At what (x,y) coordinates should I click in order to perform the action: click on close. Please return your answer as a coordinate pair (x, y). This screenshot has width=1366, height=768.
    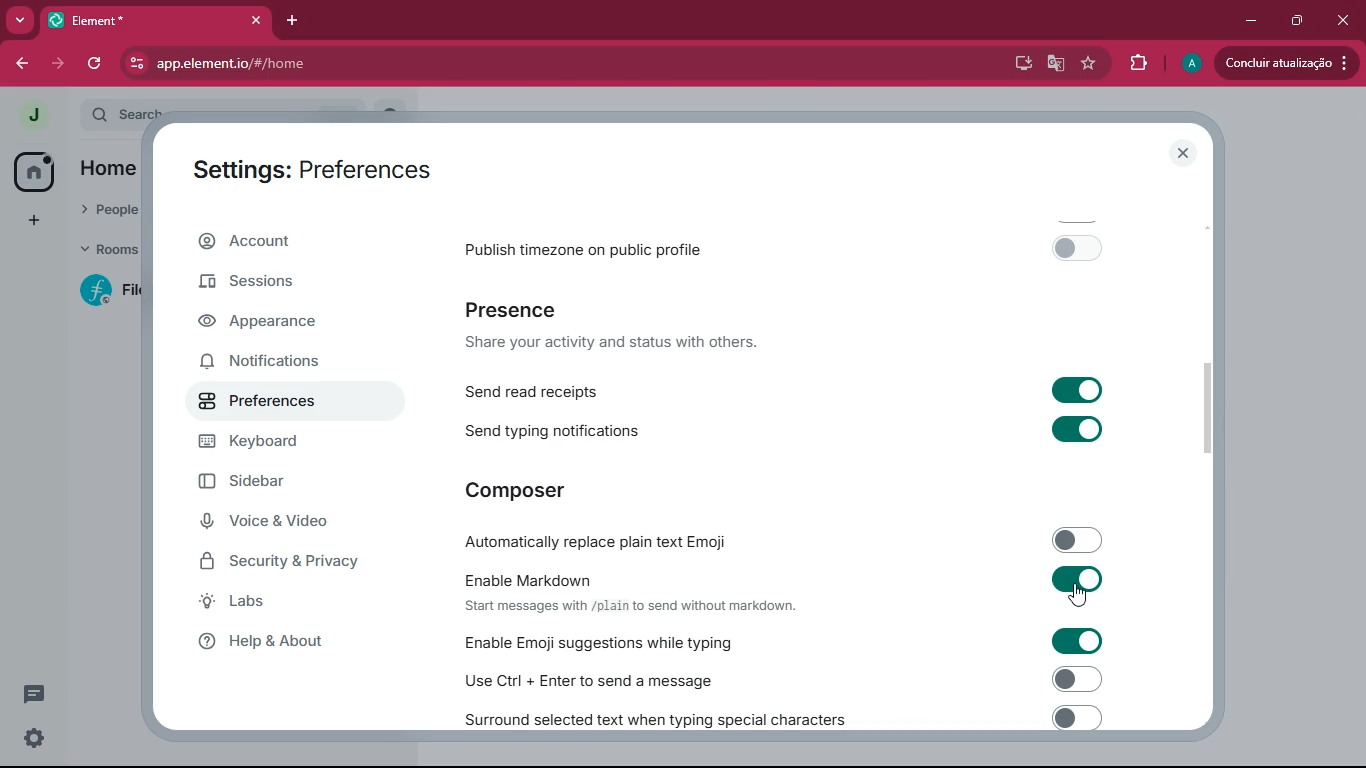
    Looking at the image, I should click on (1180, 153).